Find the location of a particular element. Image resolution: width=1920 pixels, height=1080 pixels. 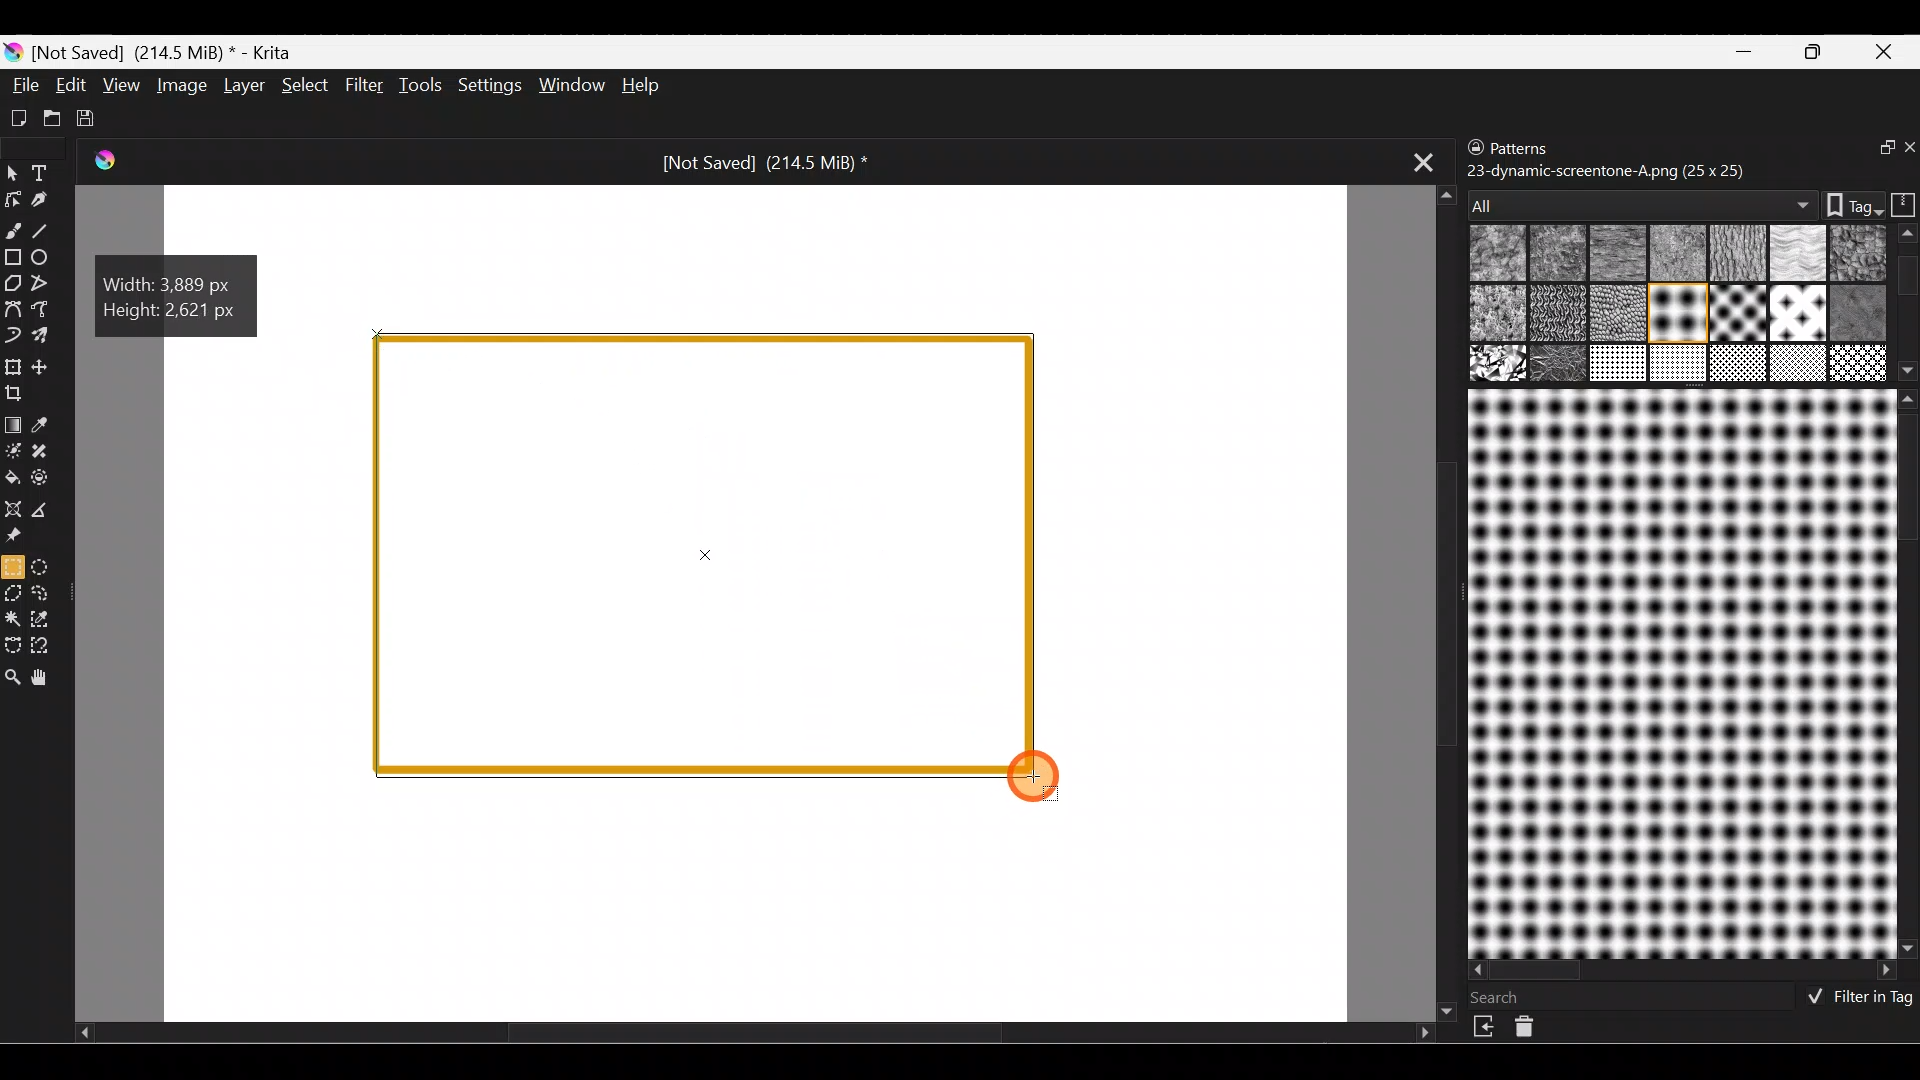

09 drawed_crosshatched.png is located at coordinates (1558, 315).